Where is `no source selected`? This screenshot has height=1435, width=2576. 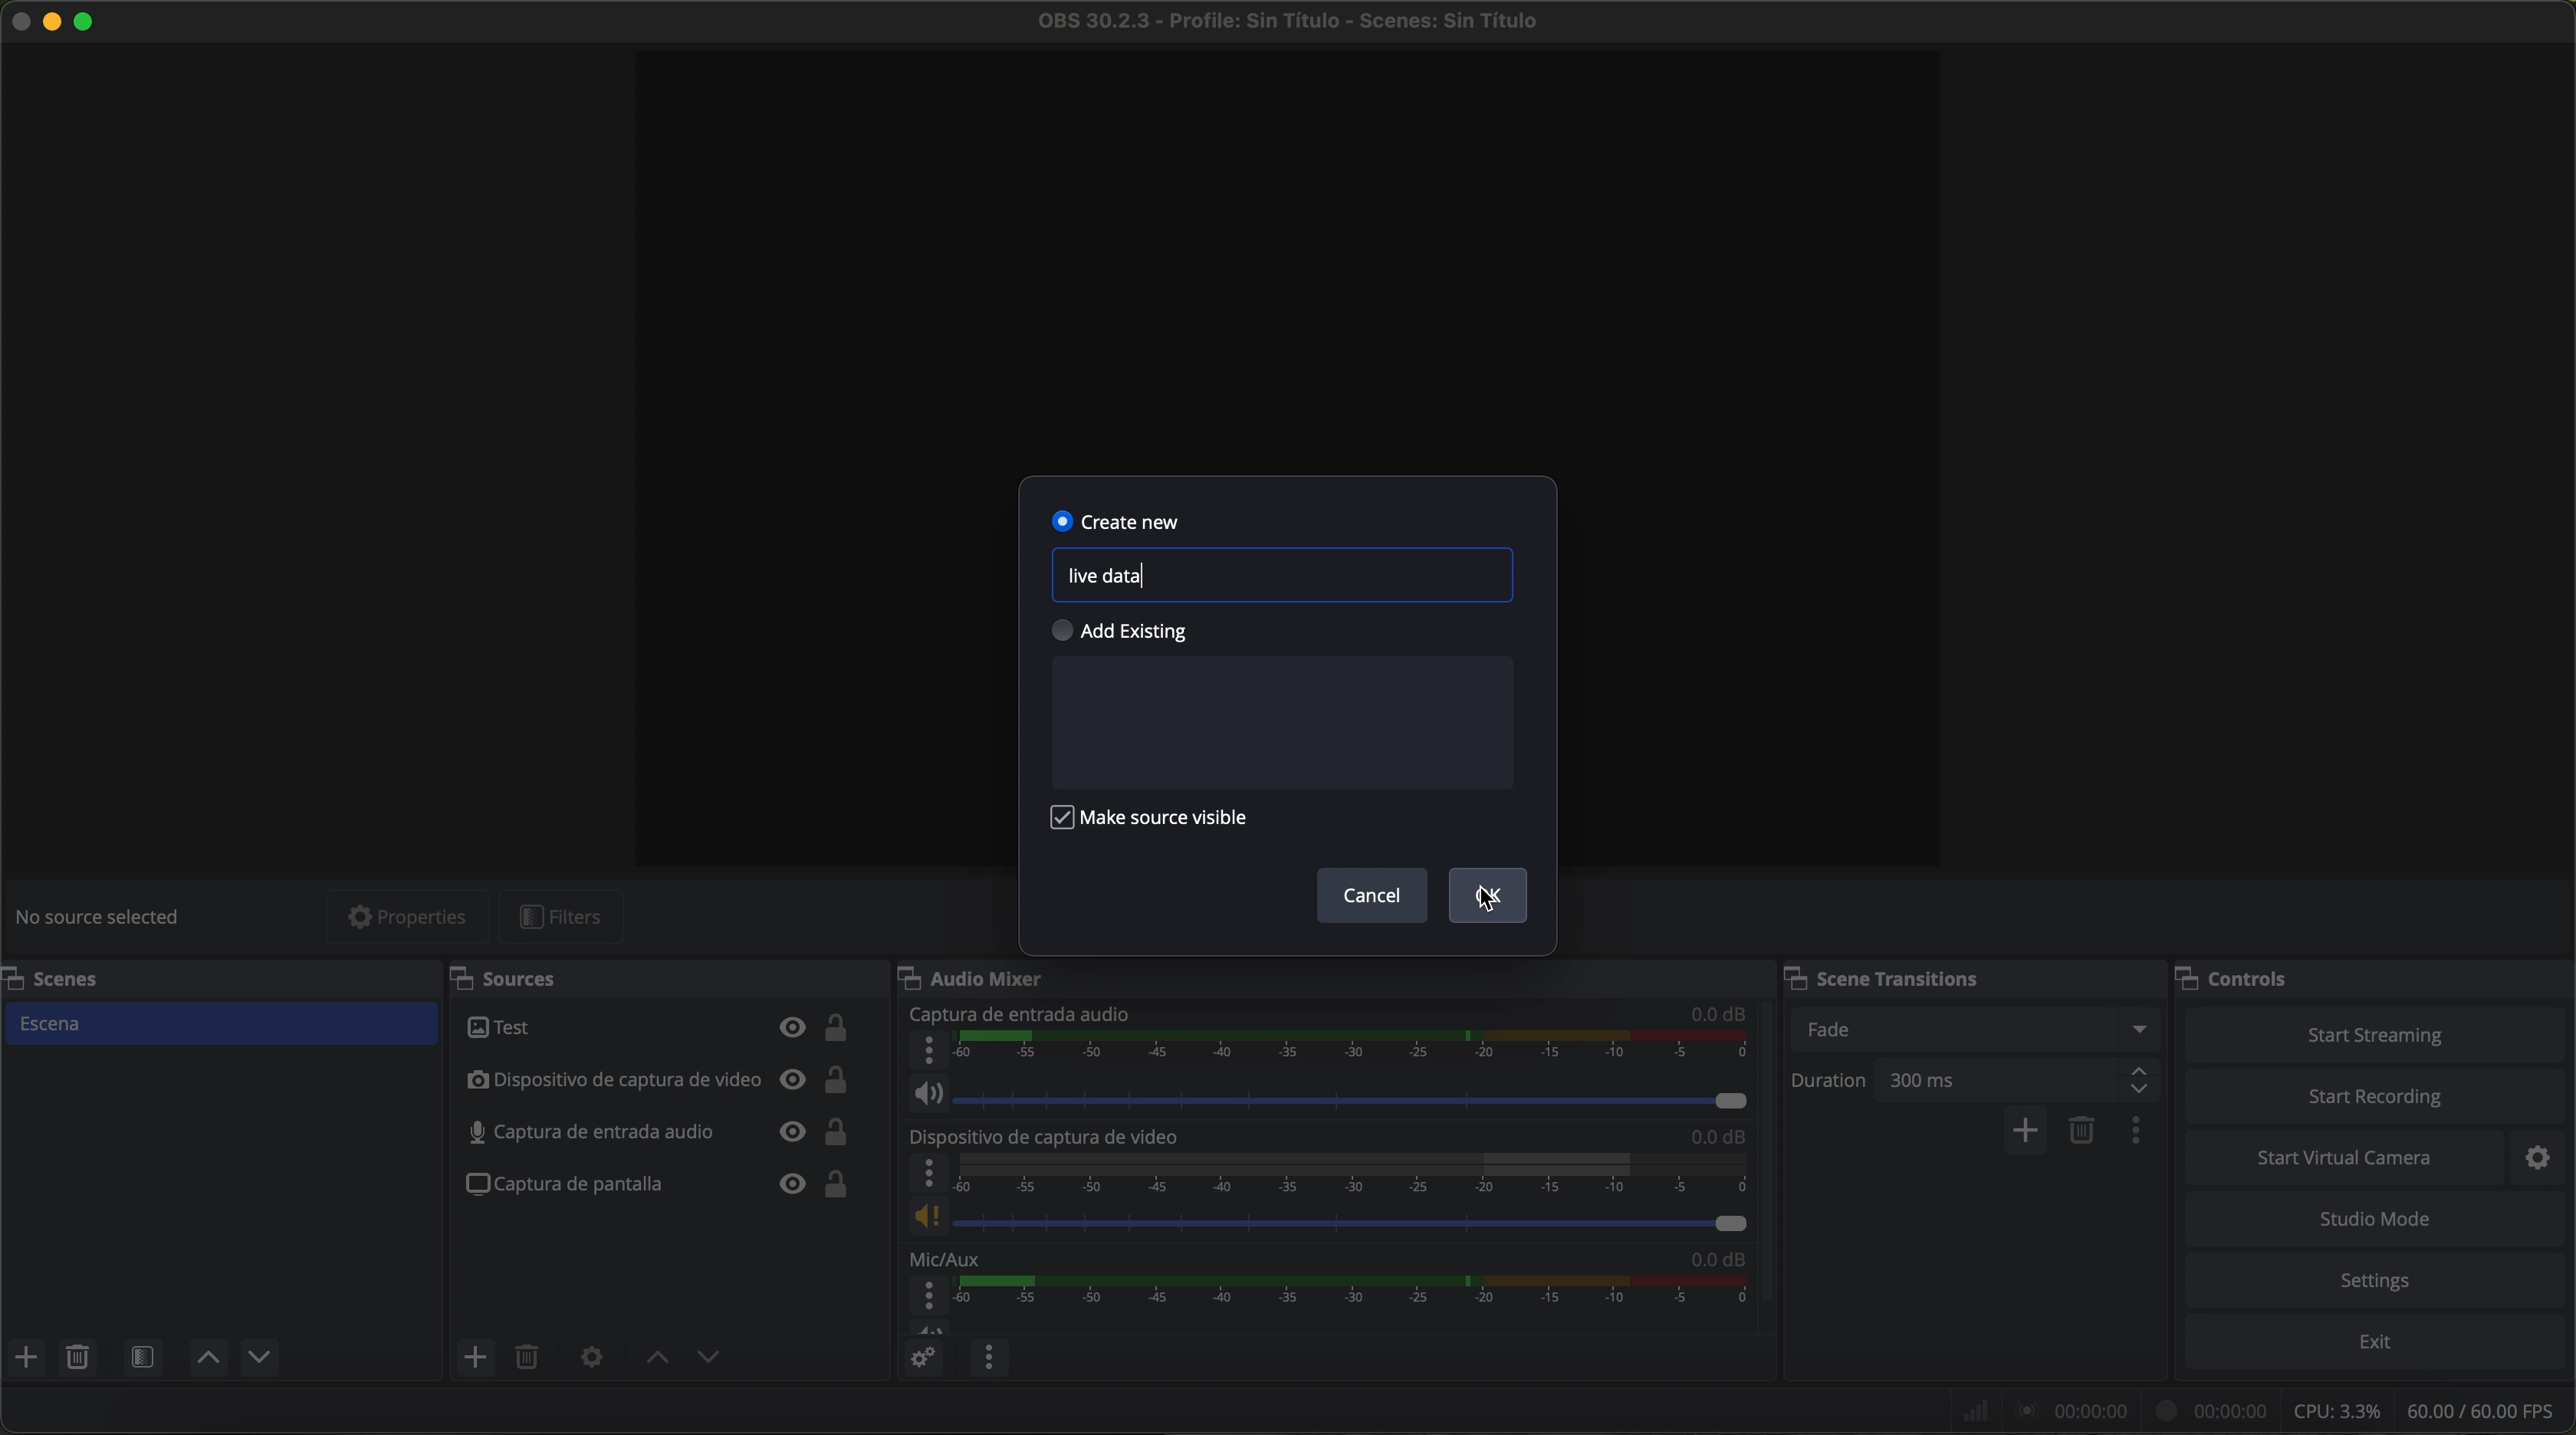
no source selected is located at coordinates (105, 915).